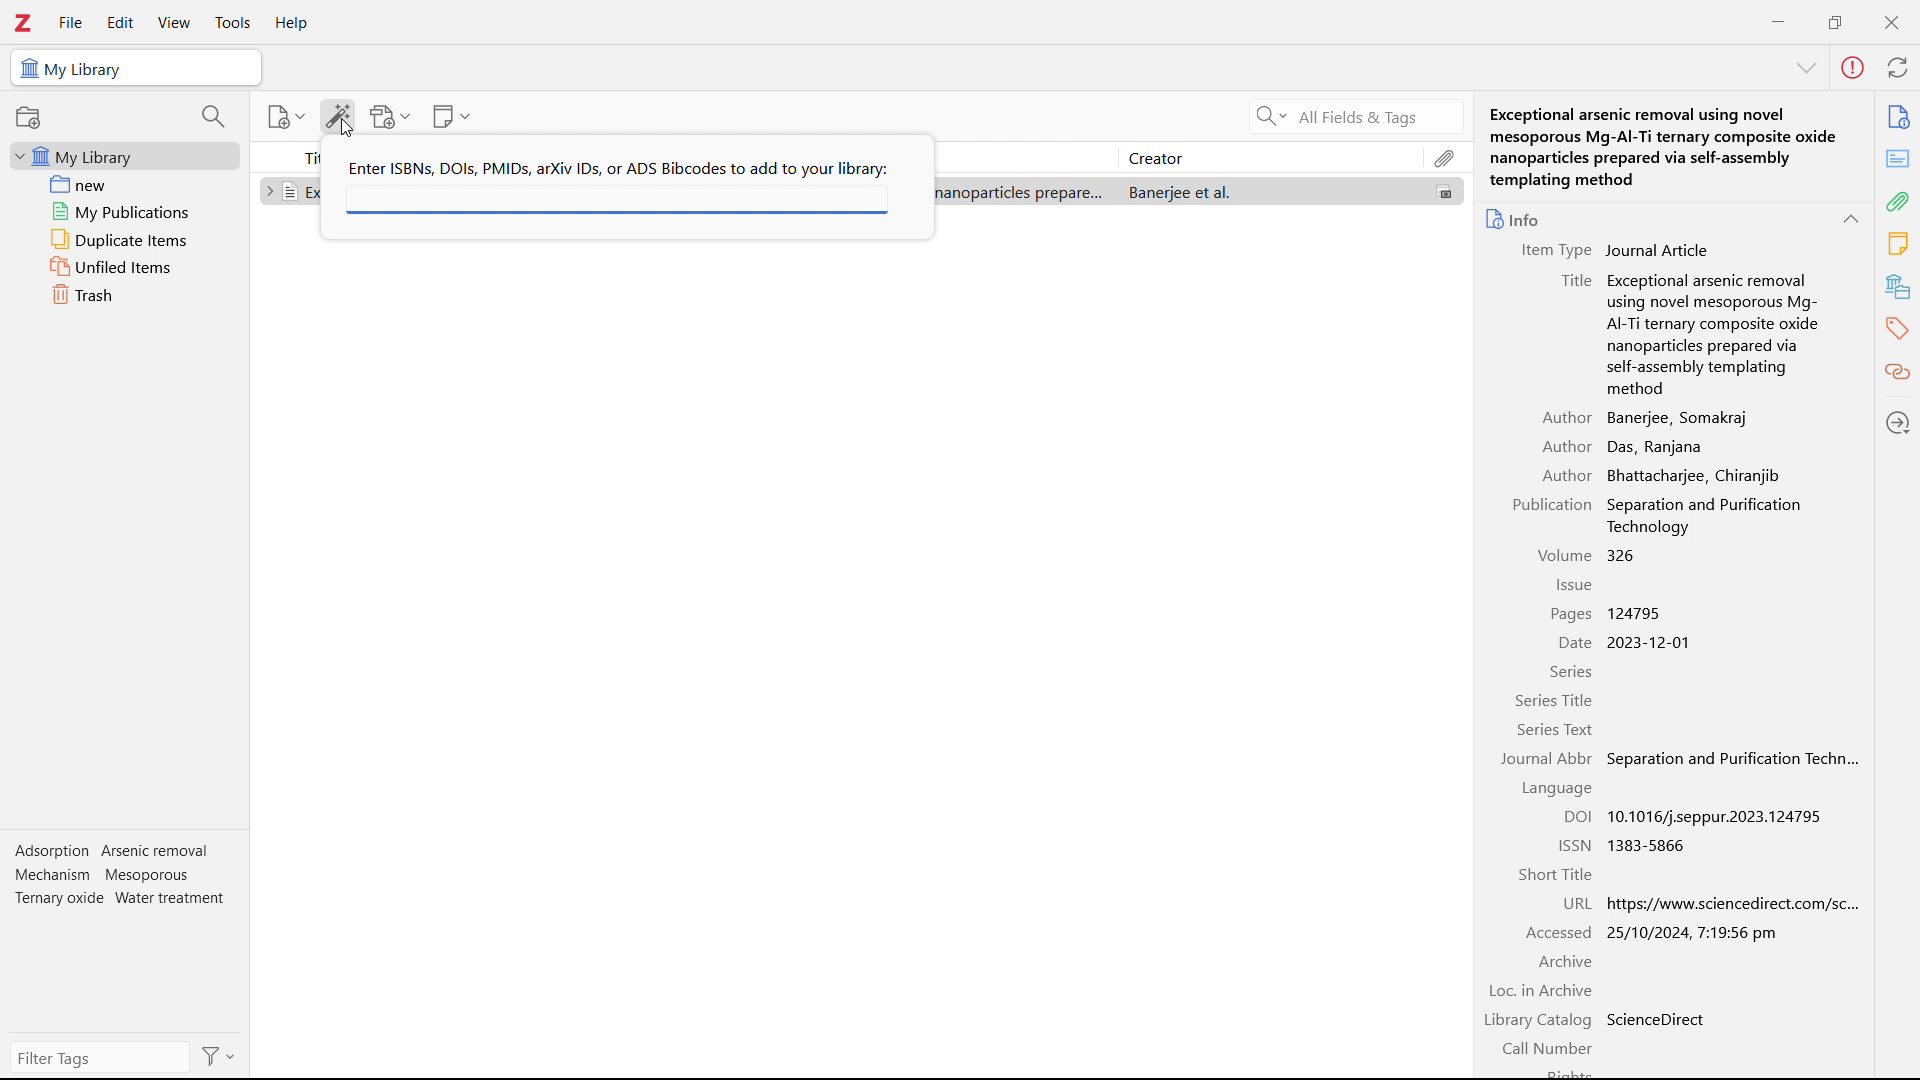 The width and height of the screenshot is (1920, 1080). What do you see at coordinates (617, 167) in the screenshot?
I see `Enter ISBNs, DOIs, PMIDs and ARXIV ids or ADS biocodes to add to your library` at bounding box center [617, 167].